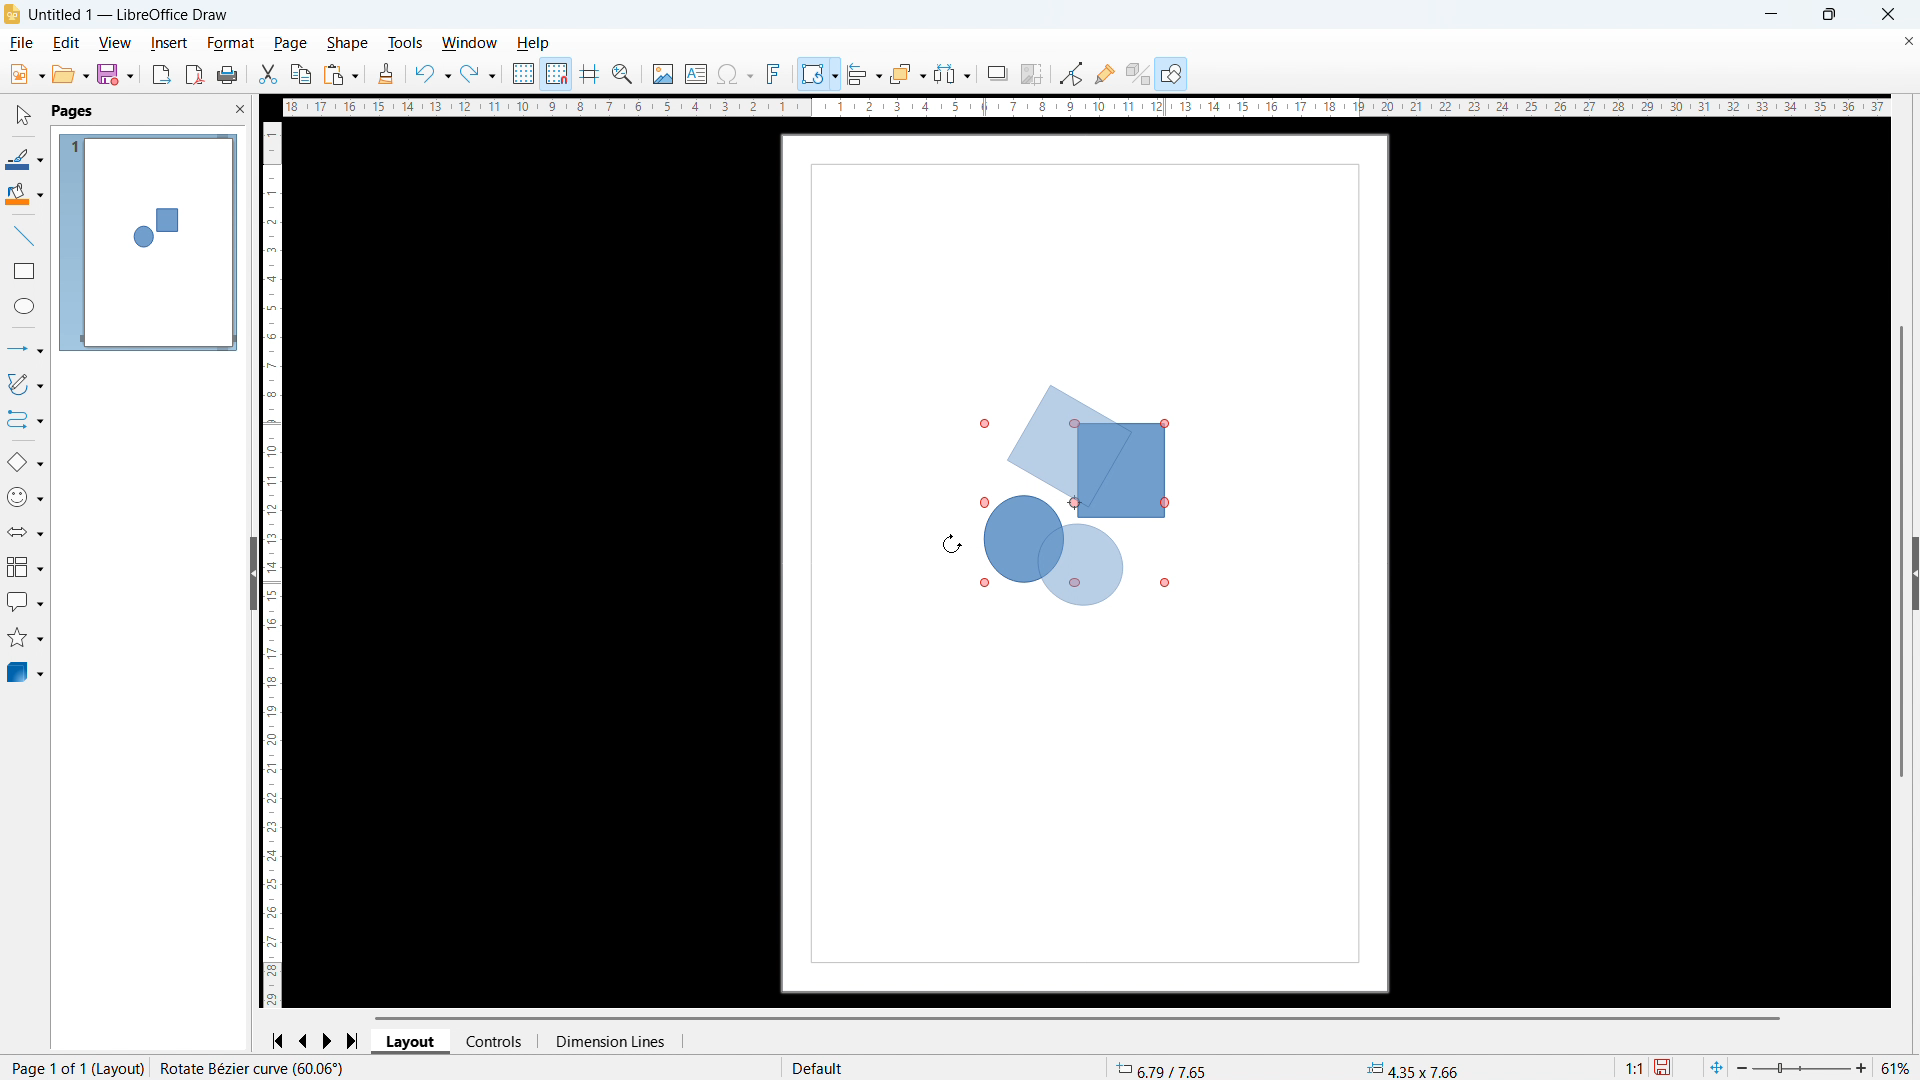  I want to click on Paste , so click(341, 74).